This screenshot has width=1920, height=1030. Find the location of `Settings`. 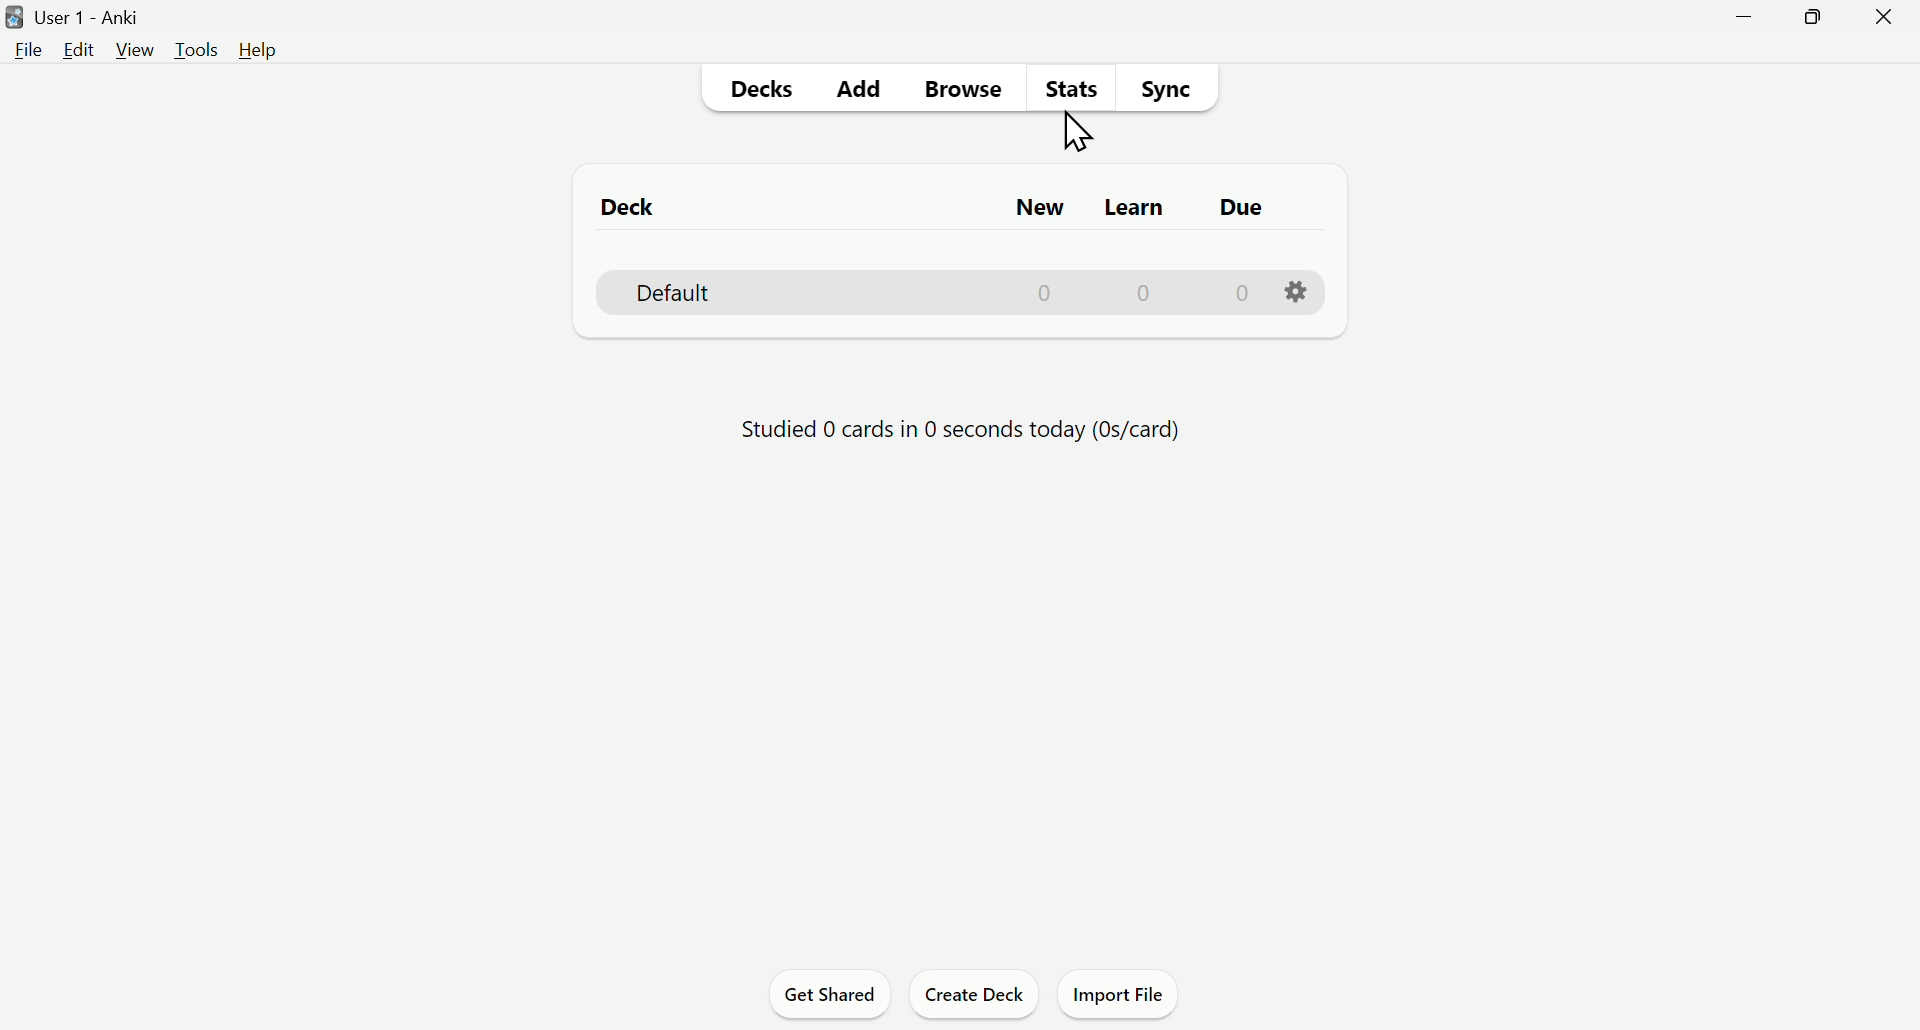

Settings is located at coordinates (1294, 291).